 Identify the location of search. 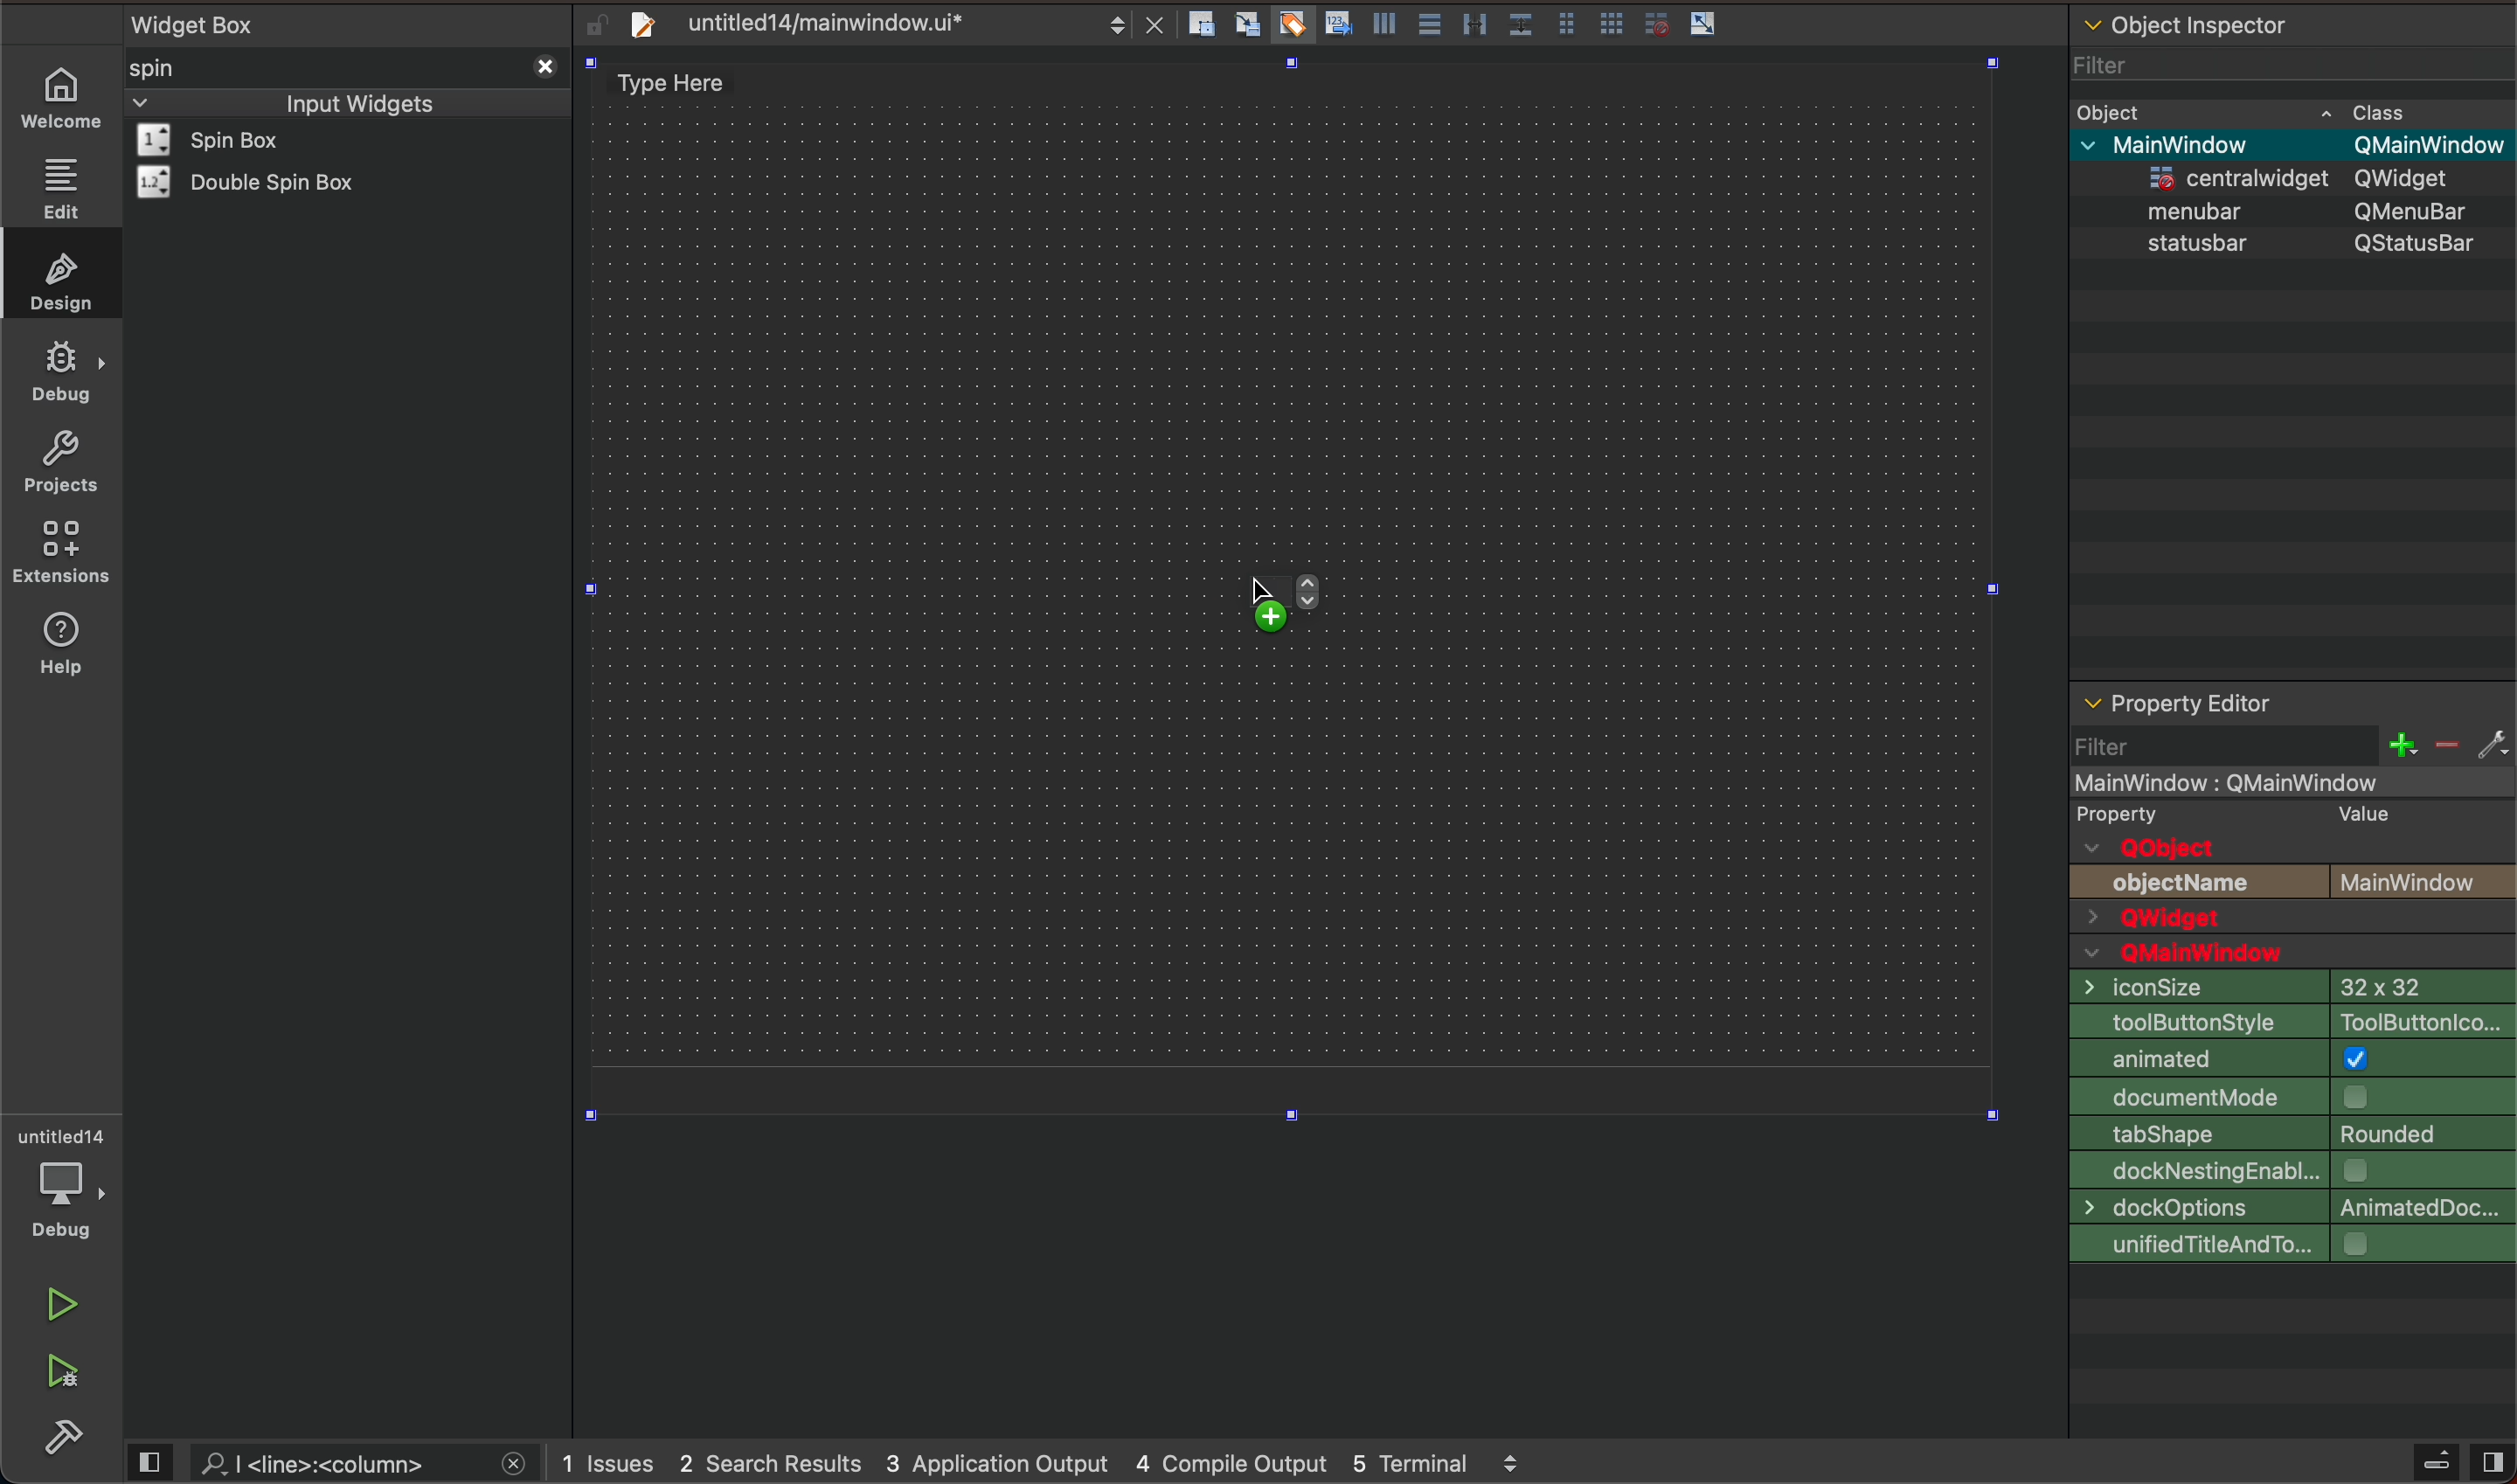
(337, 1462).